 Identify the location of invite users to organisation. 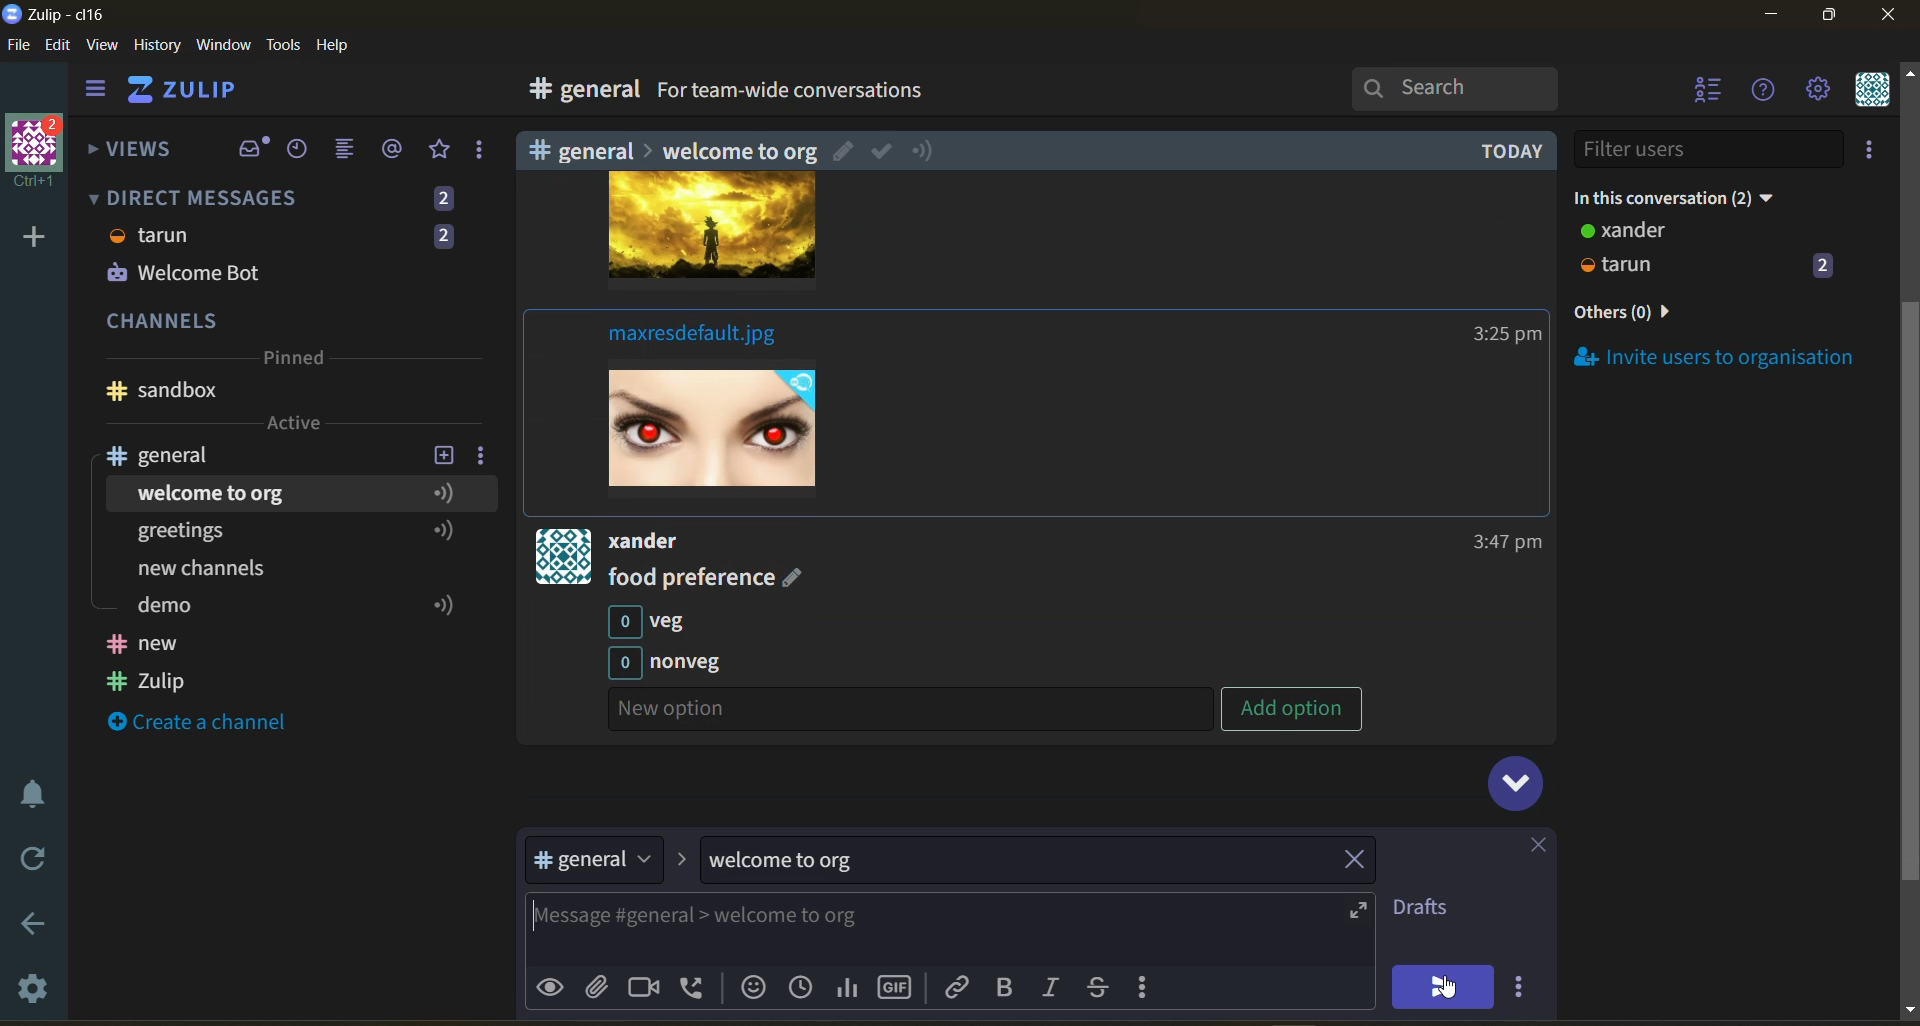
(1716, 356).